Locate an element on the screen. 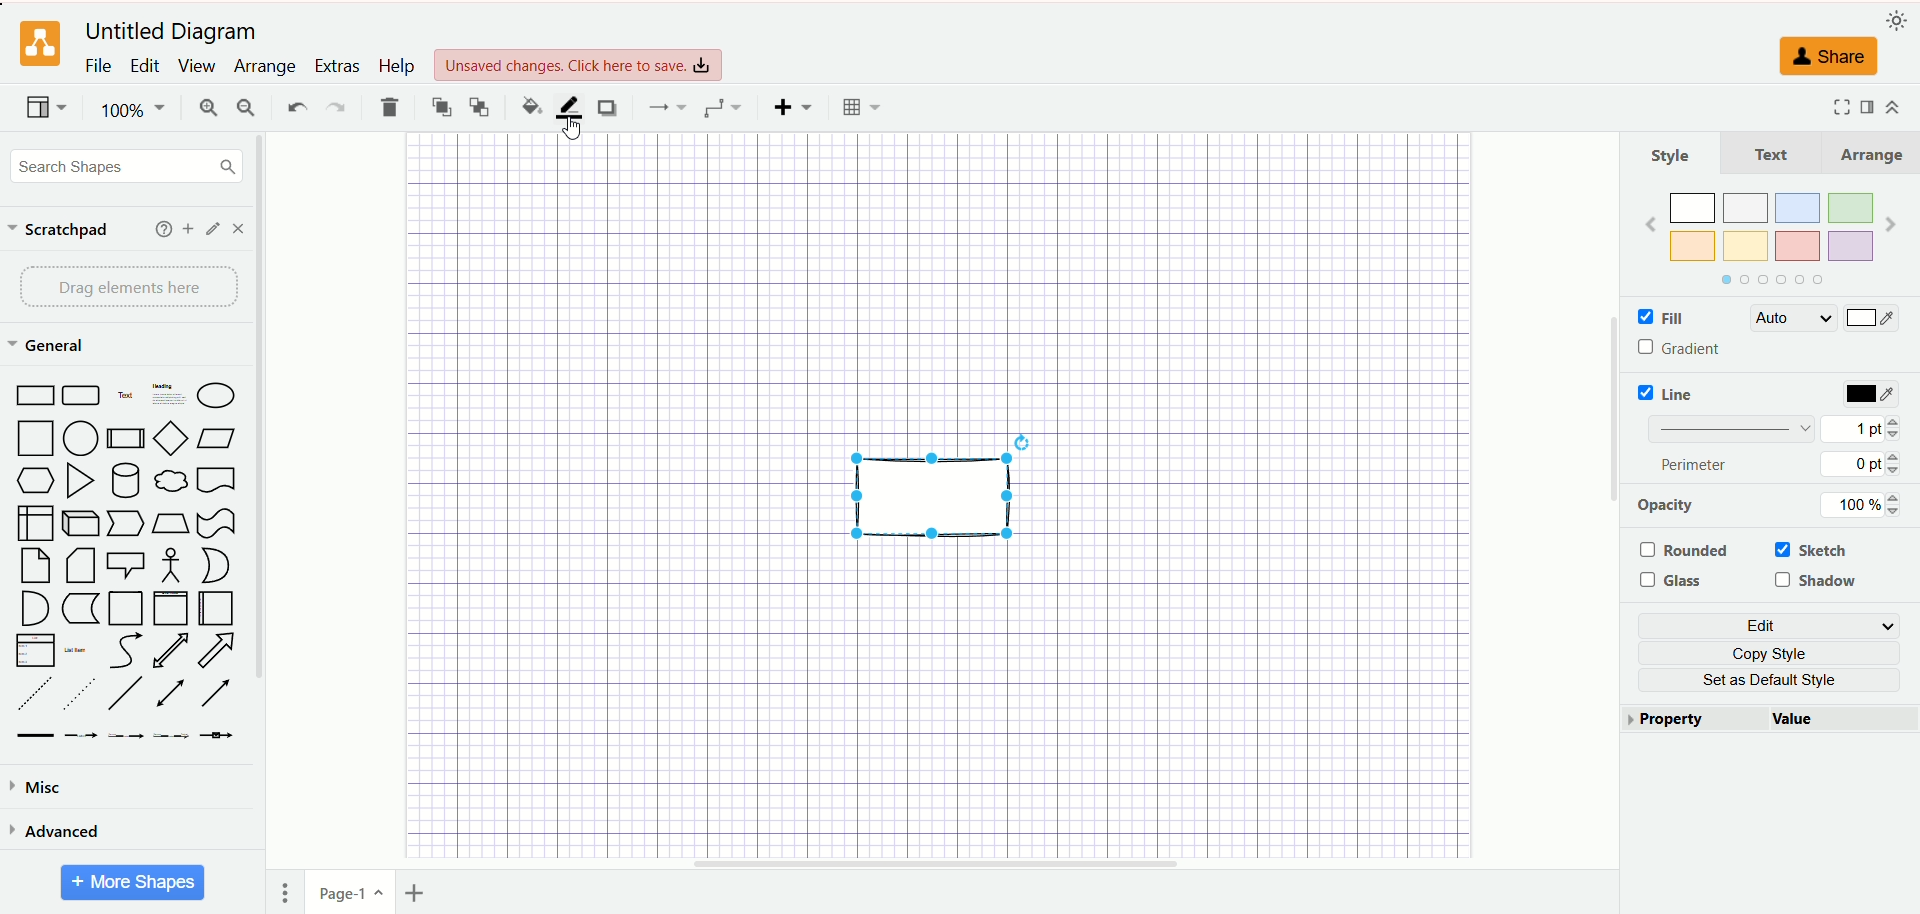 The width and height of the screenshot is (1920, 914). view is located at coordinates (42, 106).